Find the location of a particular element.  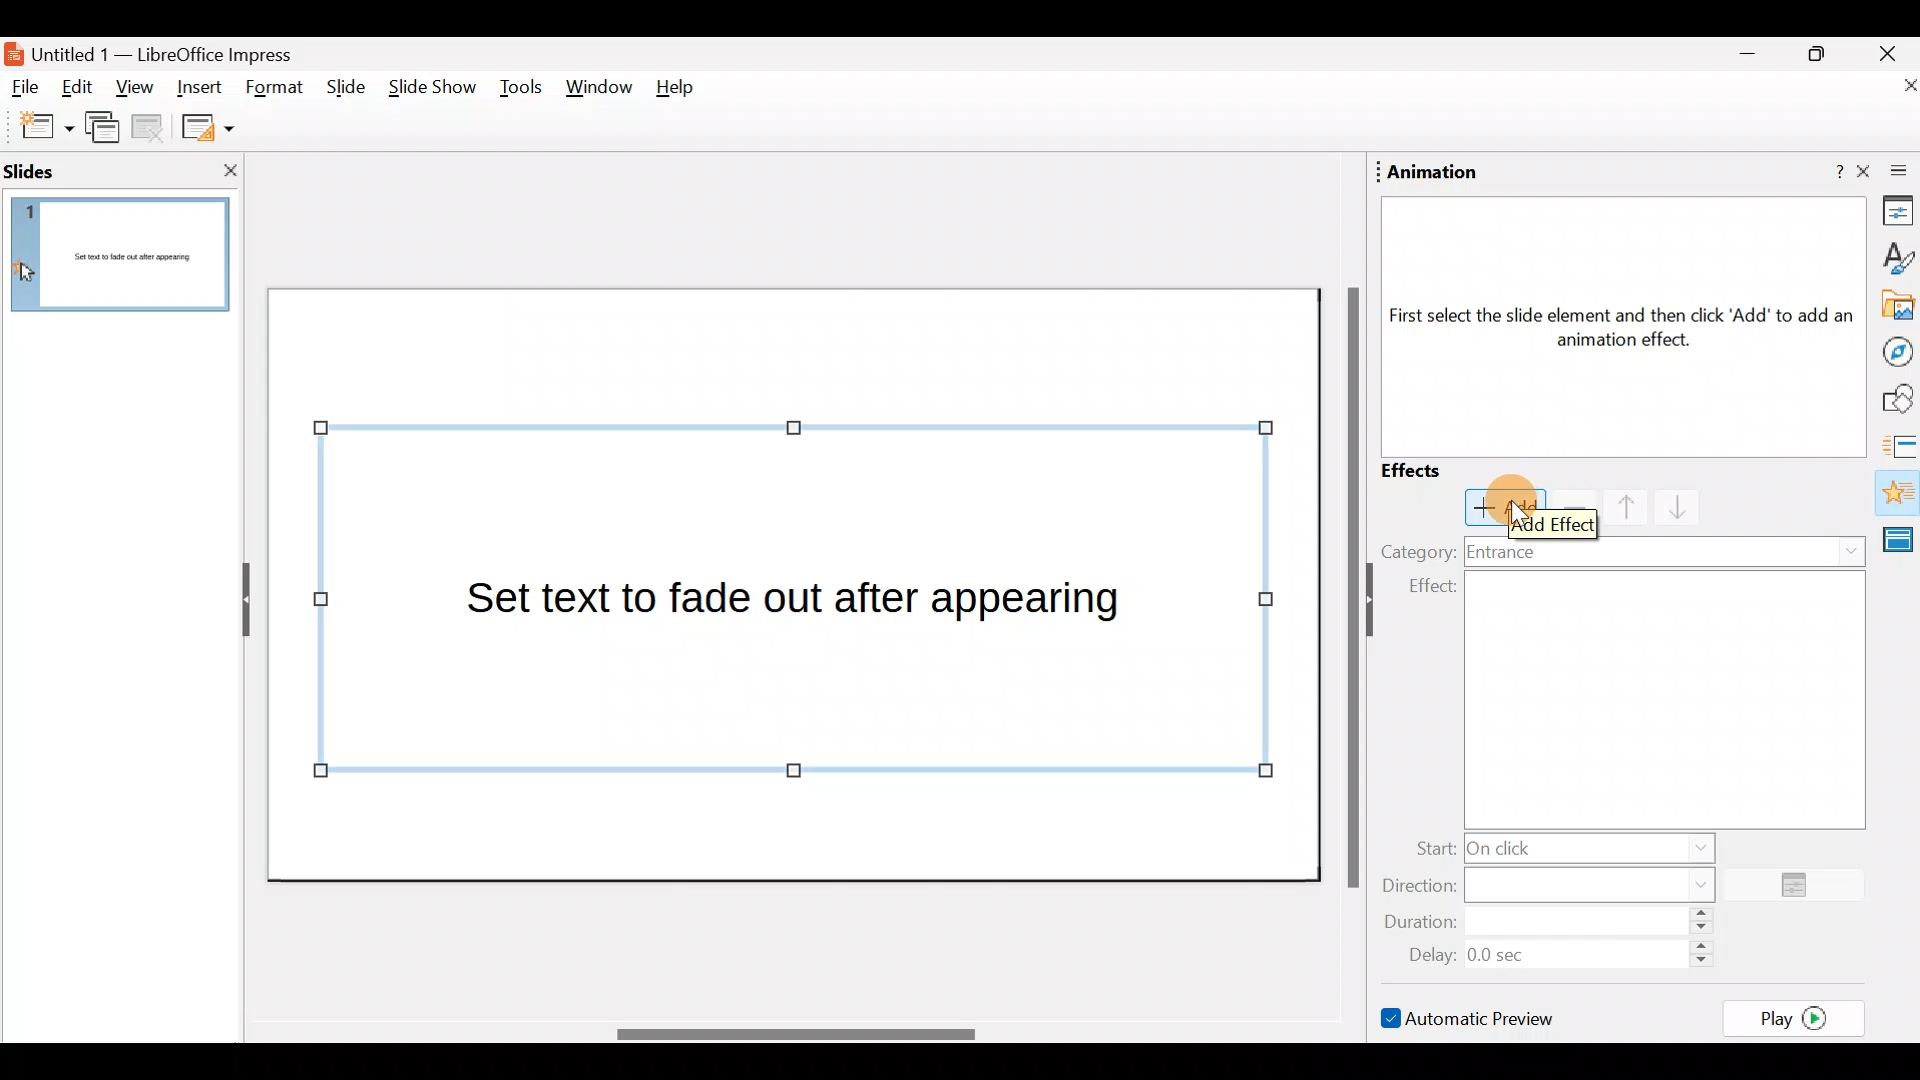

Maximise is located at coordinates (1824, 54).